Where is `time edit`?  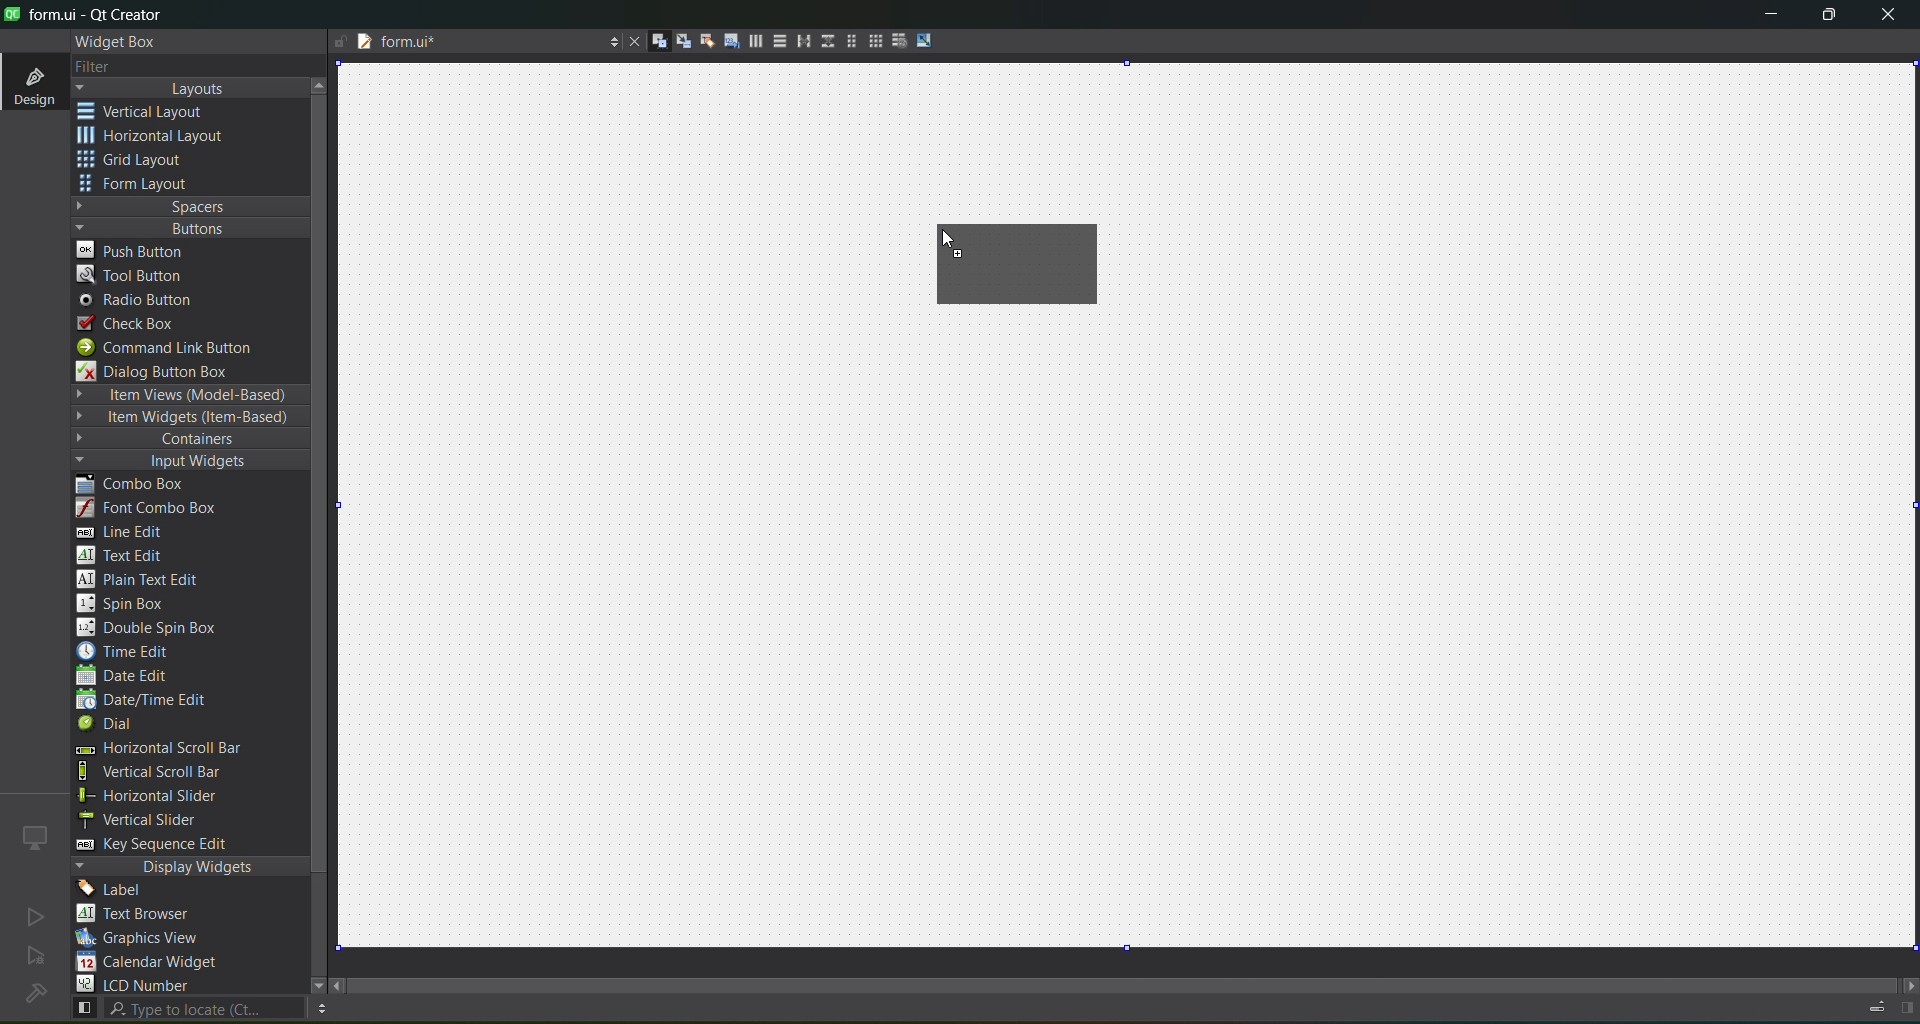
time edit is located at coordinates (130, 651).